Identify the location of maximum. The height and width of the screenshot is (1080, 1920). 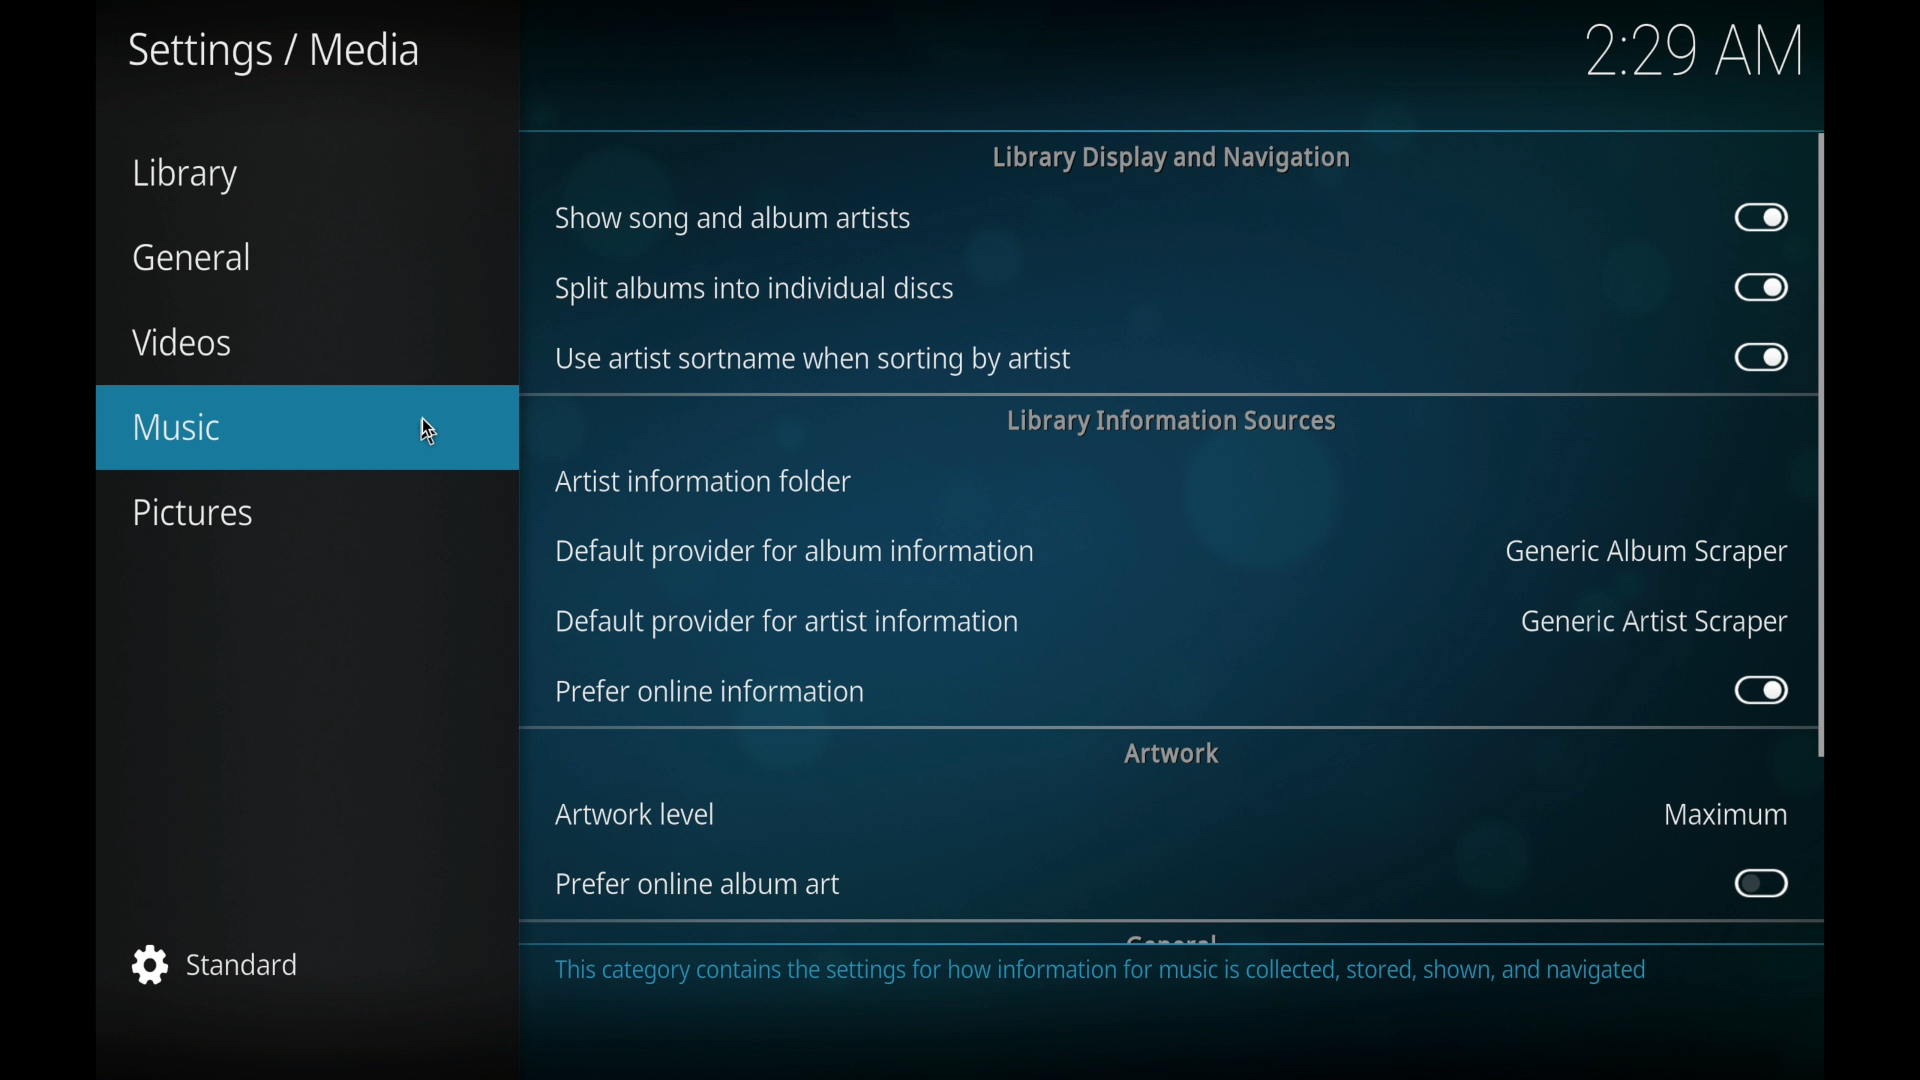
(1721, 815).